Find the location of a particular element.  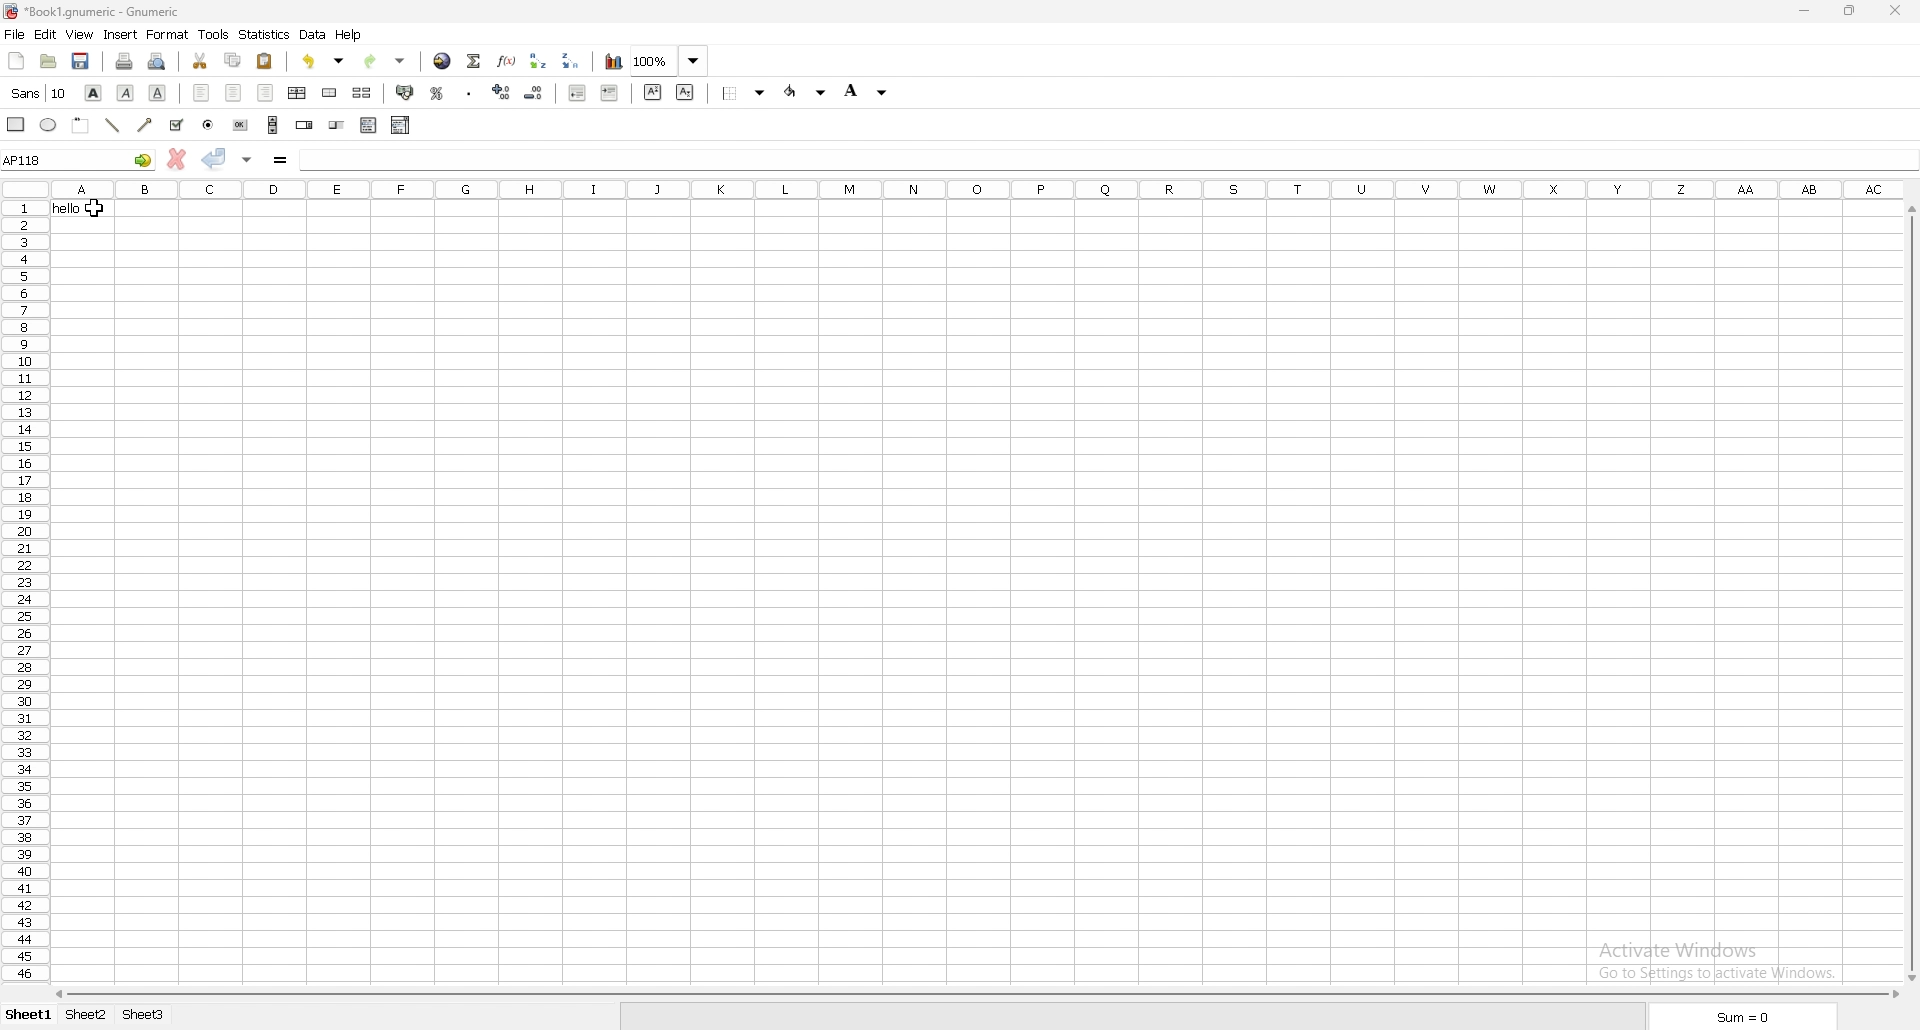

file name is located at coordinates (96, 12).